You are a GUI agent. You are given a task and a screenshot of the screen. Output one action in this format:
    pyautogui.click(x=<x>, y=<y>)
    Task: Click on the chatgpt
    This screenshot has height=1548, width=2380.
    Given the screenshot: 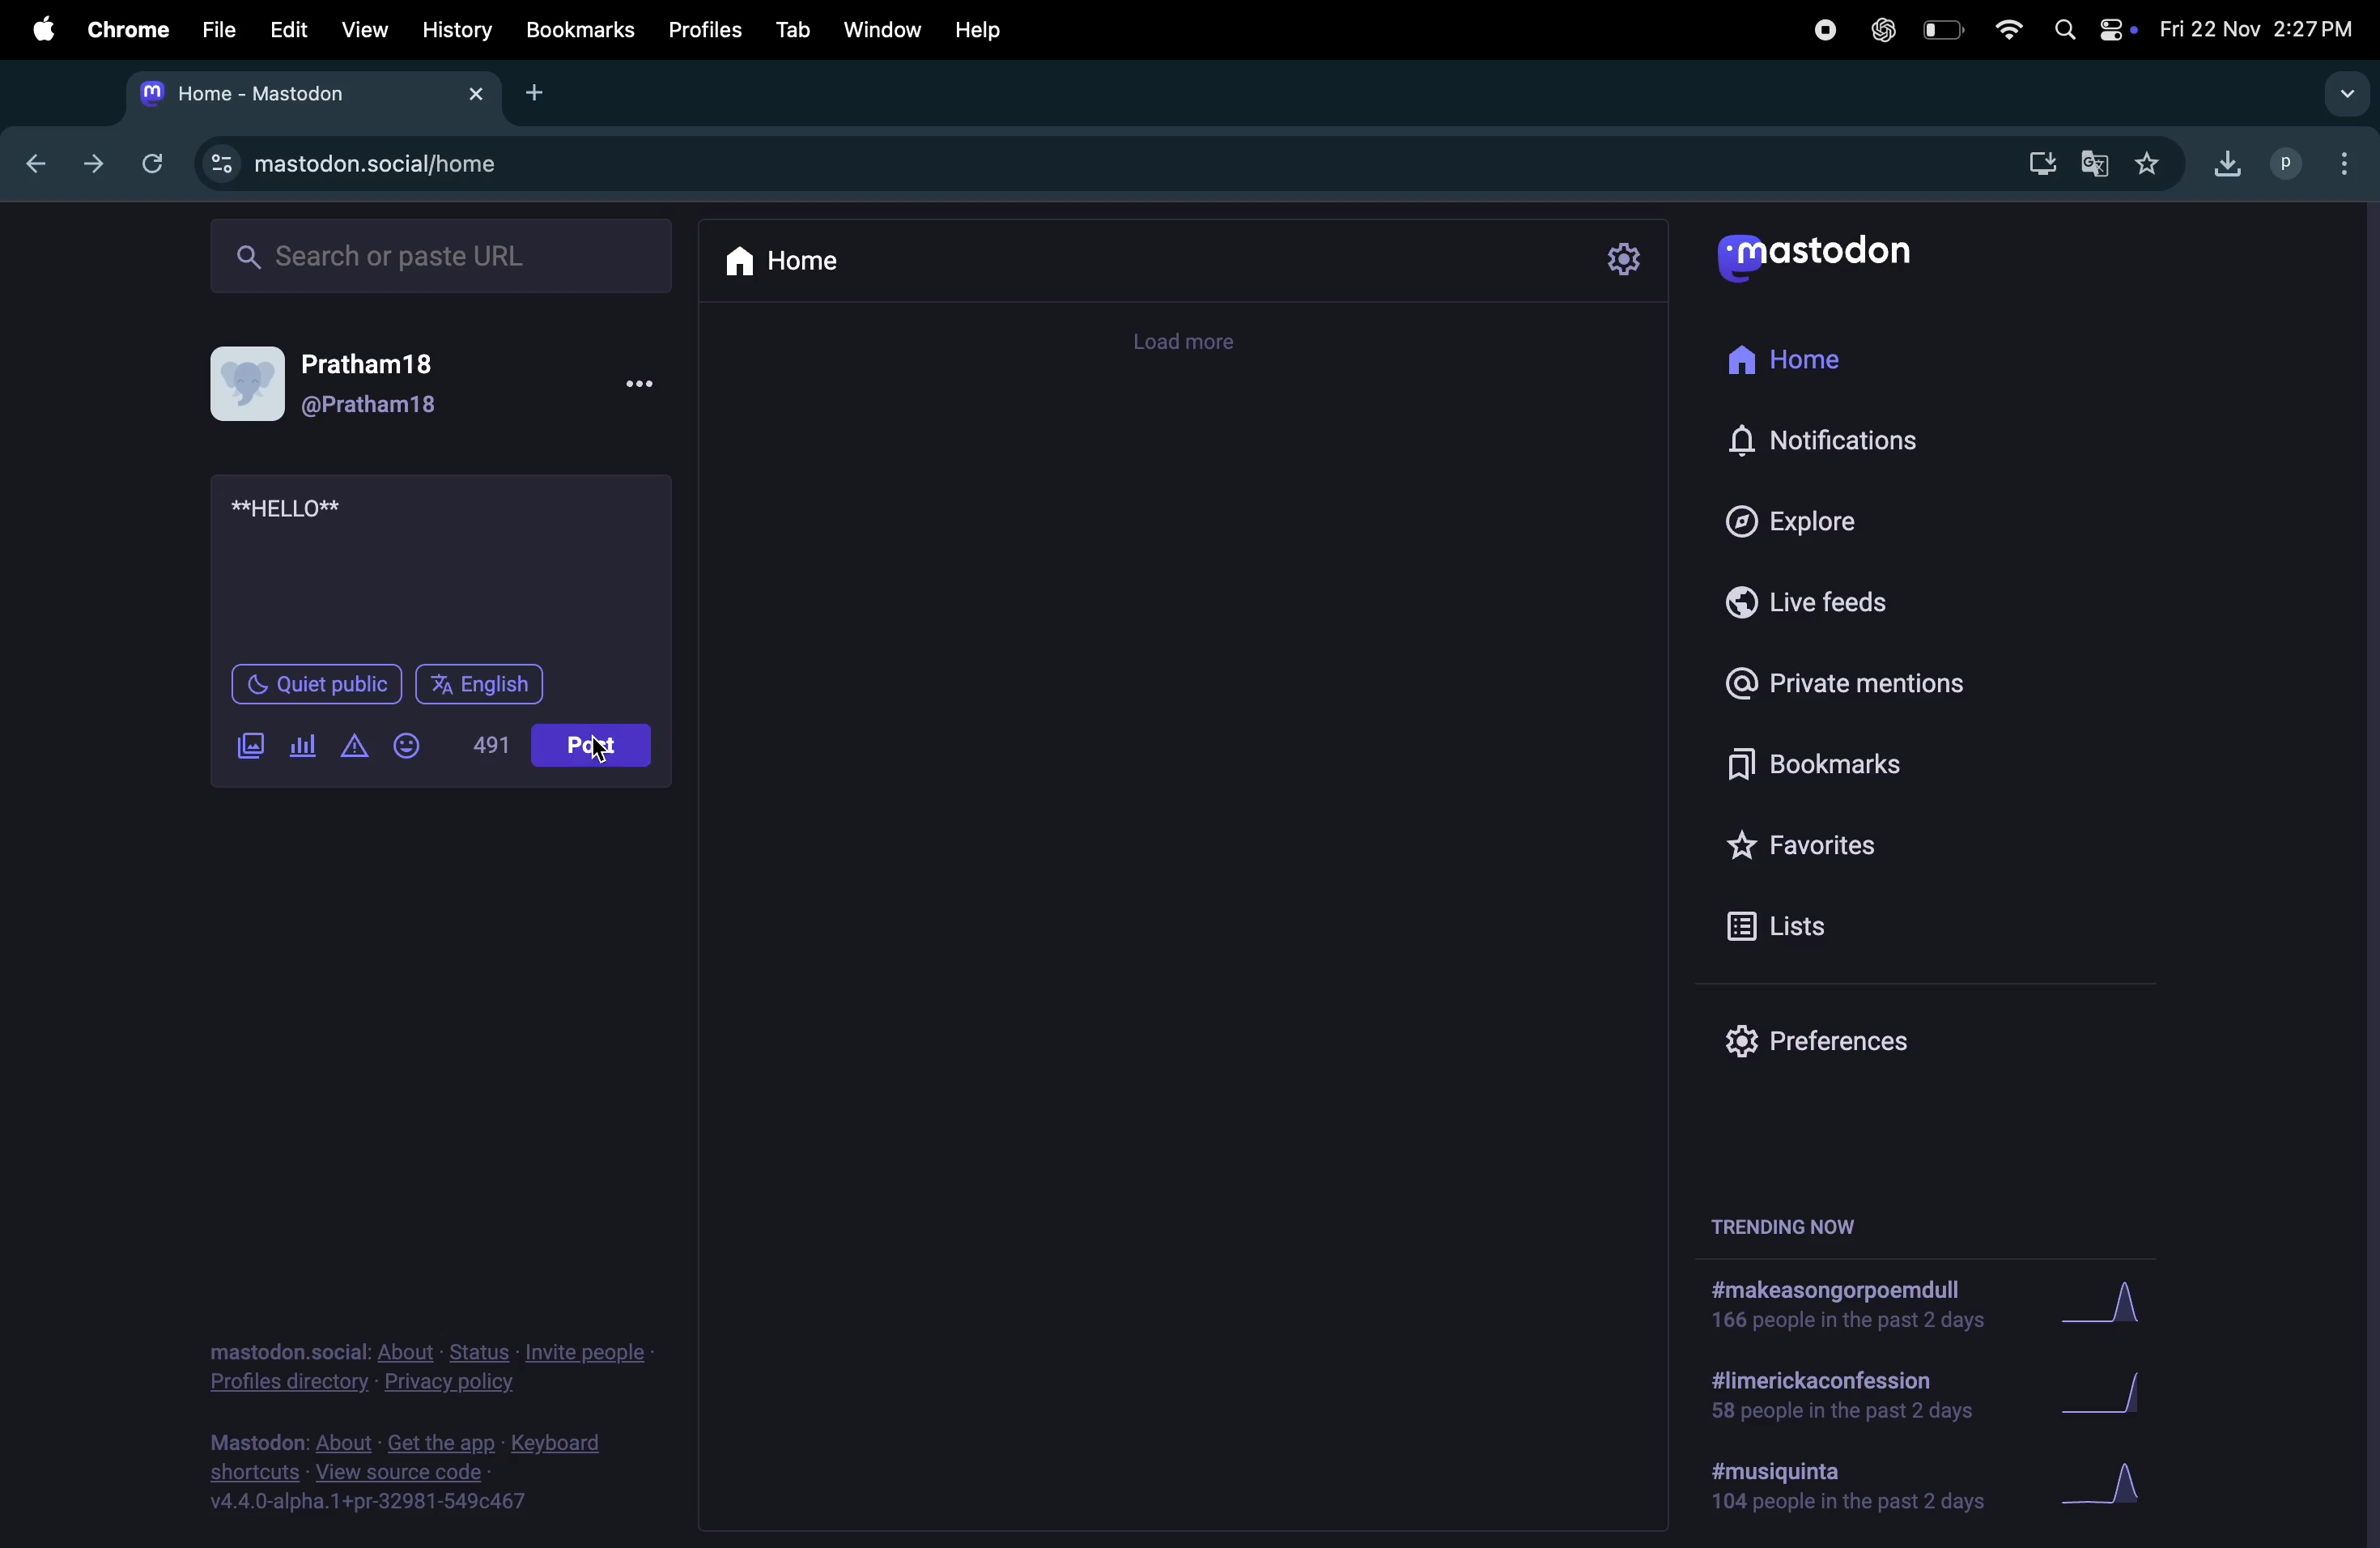 What is the action you would take?
    pyautogui.click(x=1887, y=29)
    